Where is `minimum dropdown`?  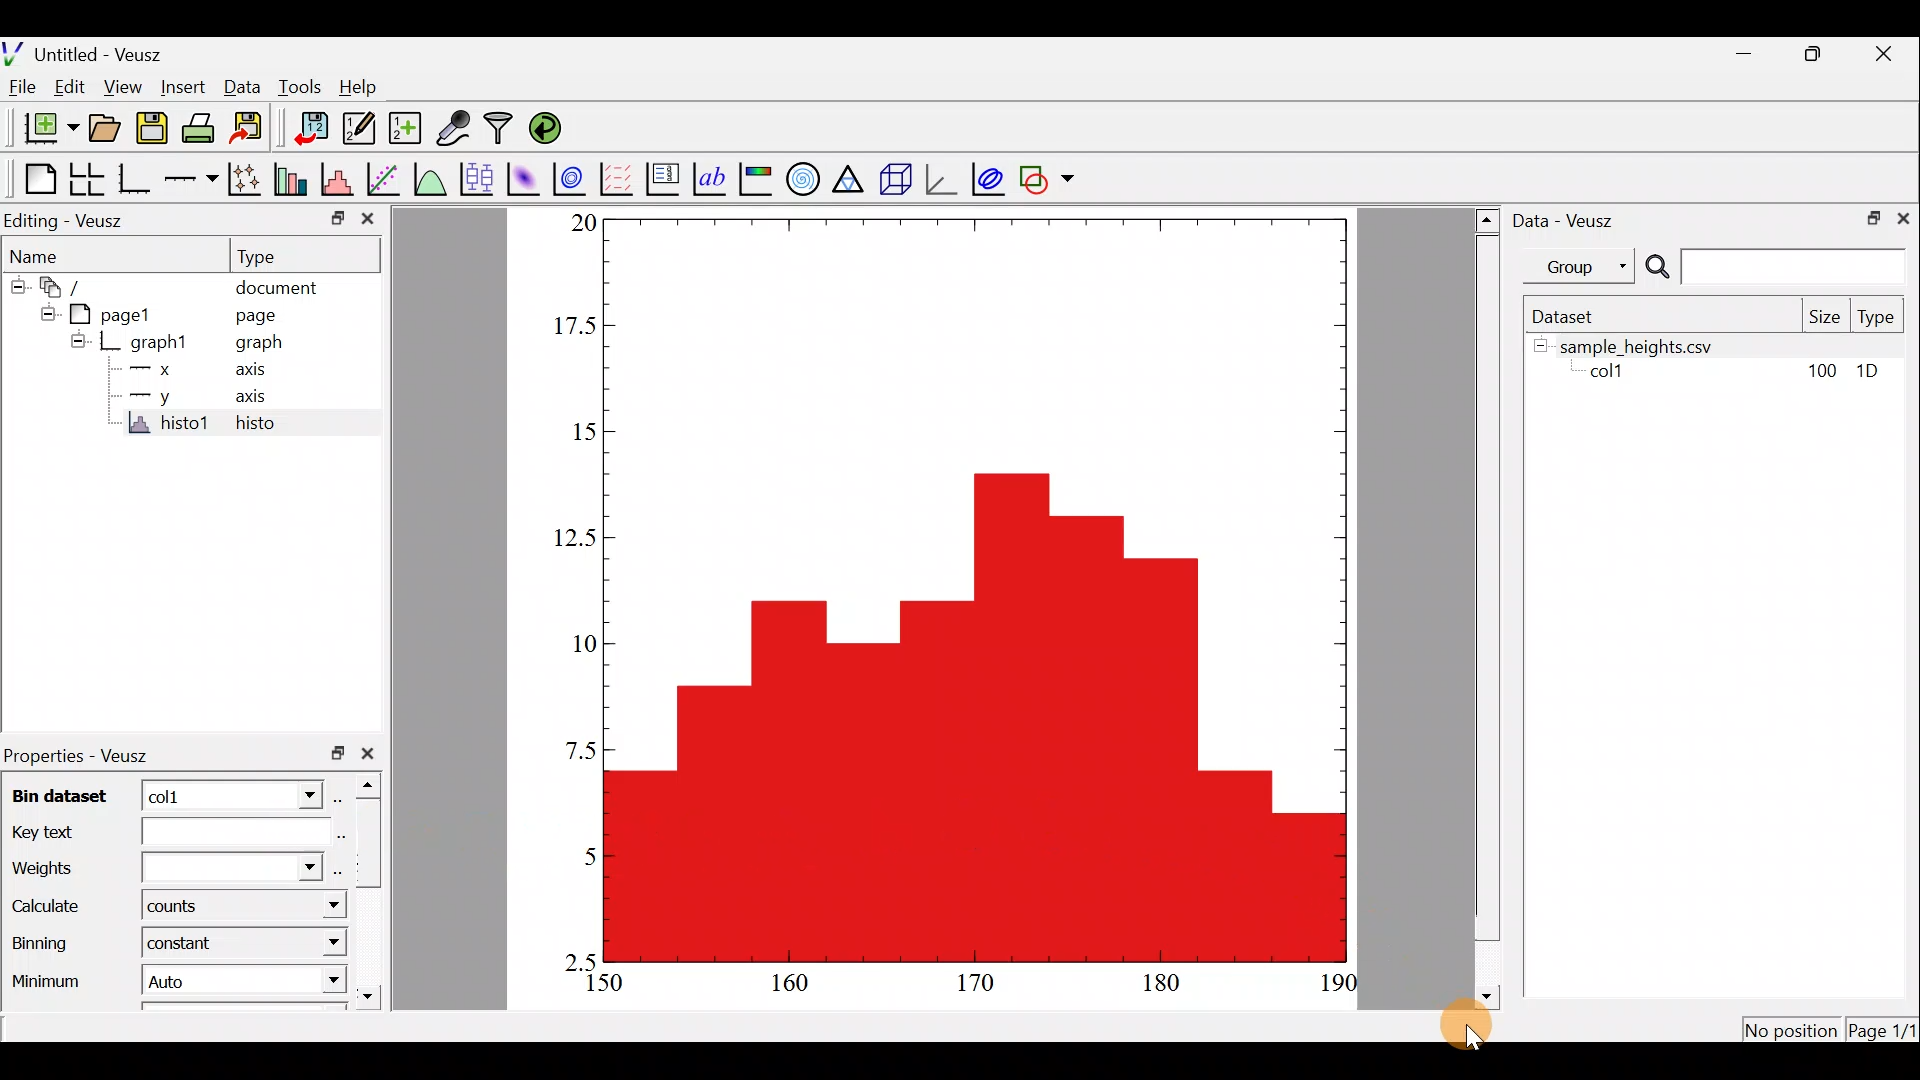 minimum dropdown is located at coordinates (311, 982).